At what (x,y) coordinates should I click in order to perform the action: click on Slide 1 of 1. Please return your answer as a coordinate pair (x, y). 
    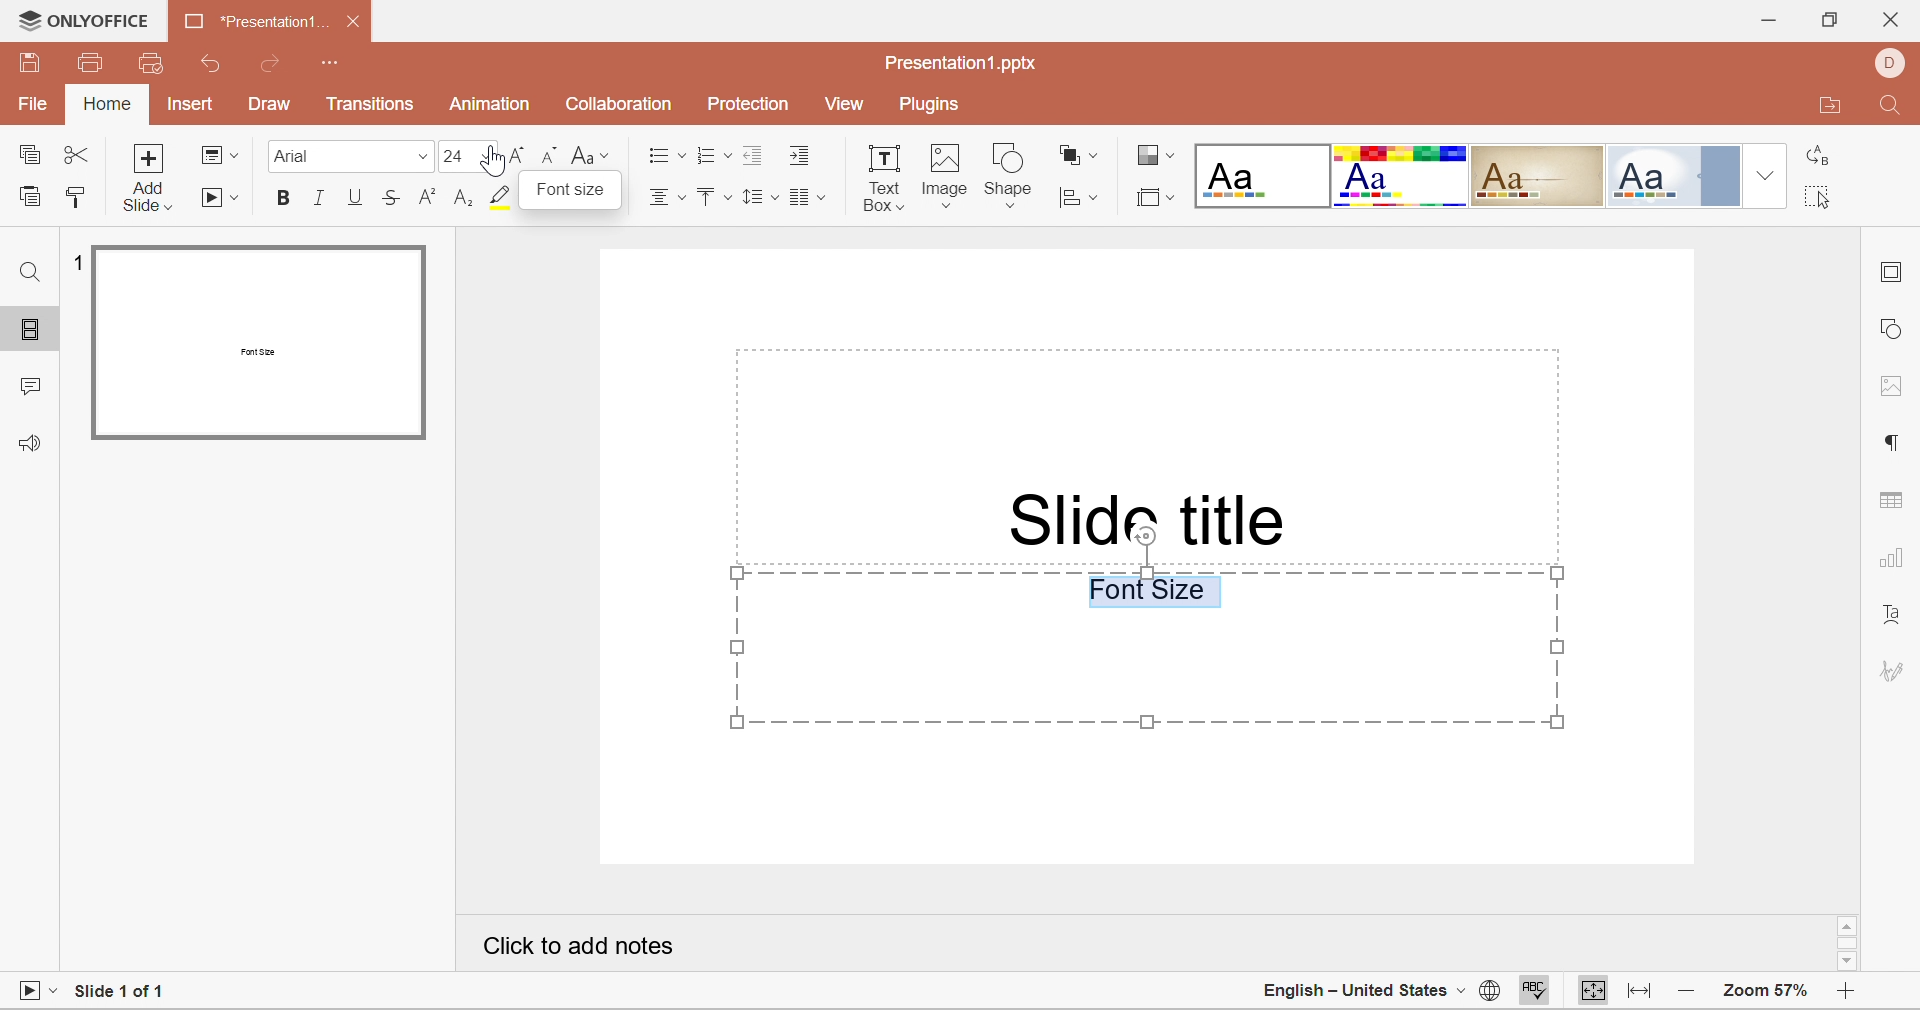
    Looking at the image, I should click on (122, 987).